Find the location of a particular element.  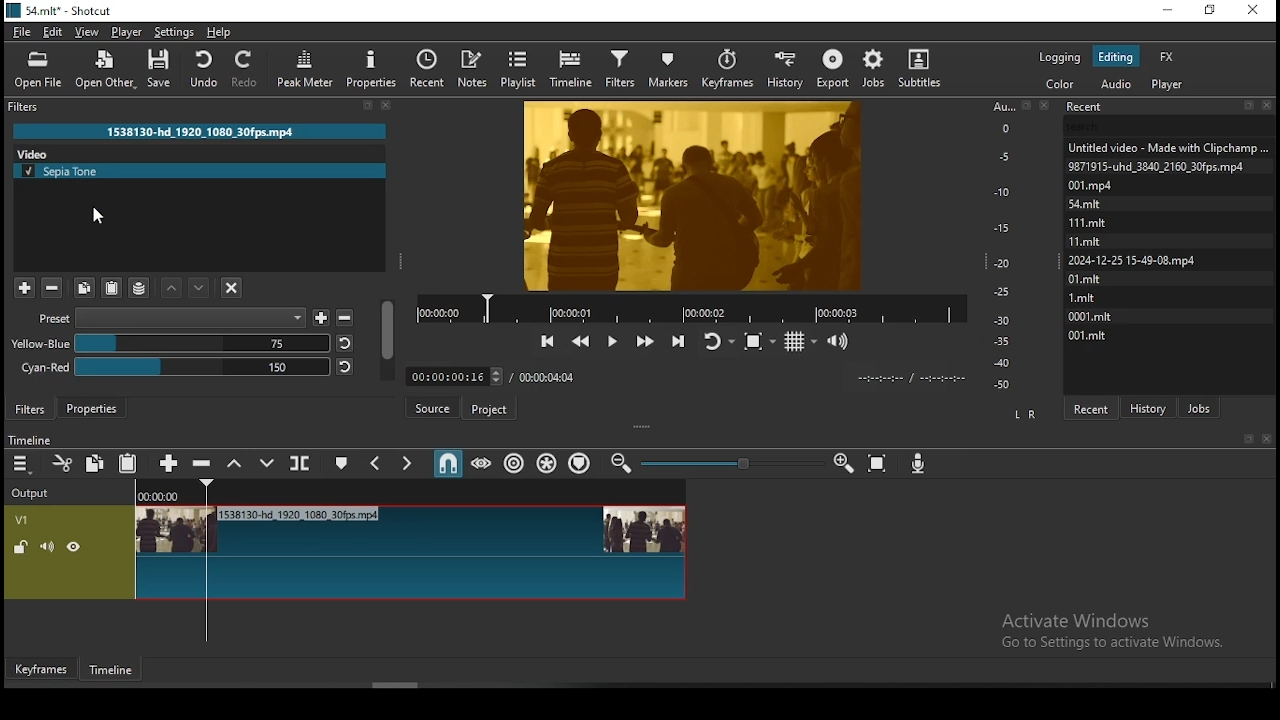

2024-12-25 15-49-08.mp4 is located at coordinates (1131, 260).